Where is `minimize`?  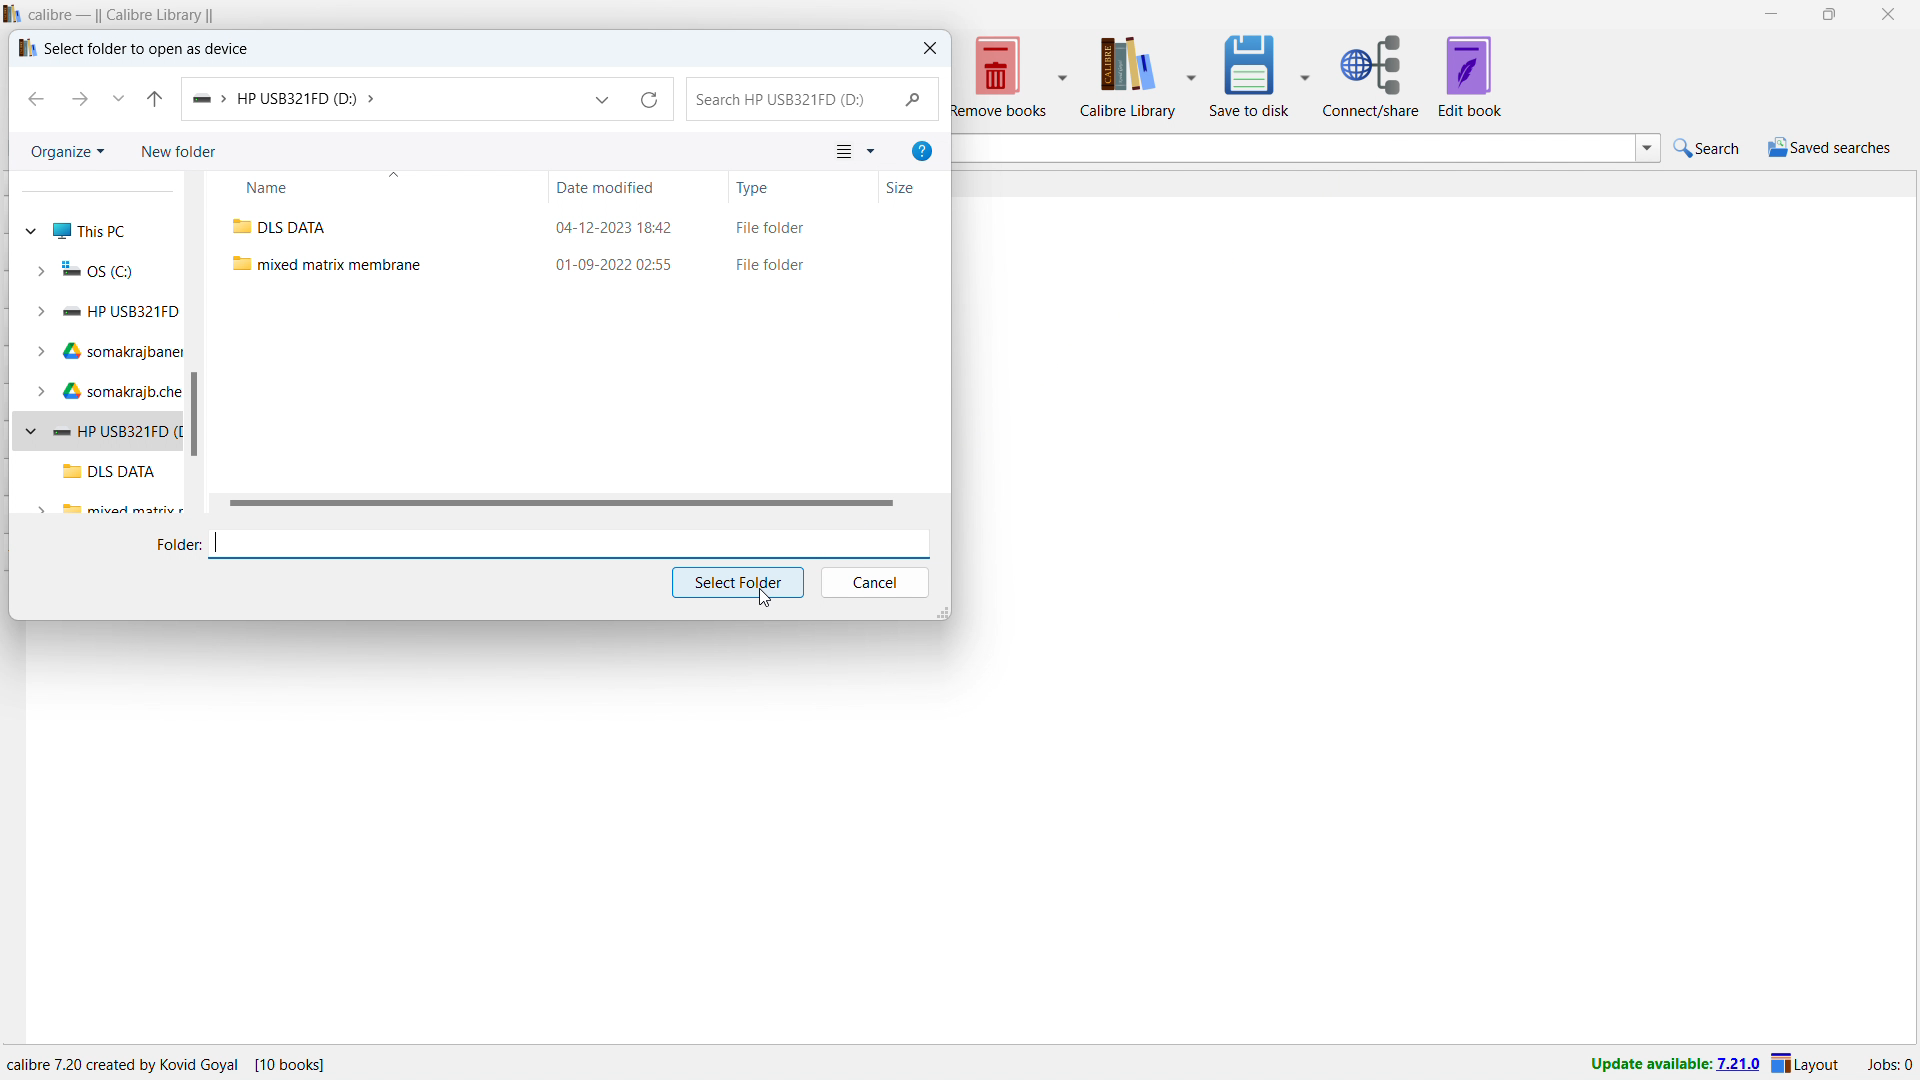
minimize is located at coordinates (1770, 15).